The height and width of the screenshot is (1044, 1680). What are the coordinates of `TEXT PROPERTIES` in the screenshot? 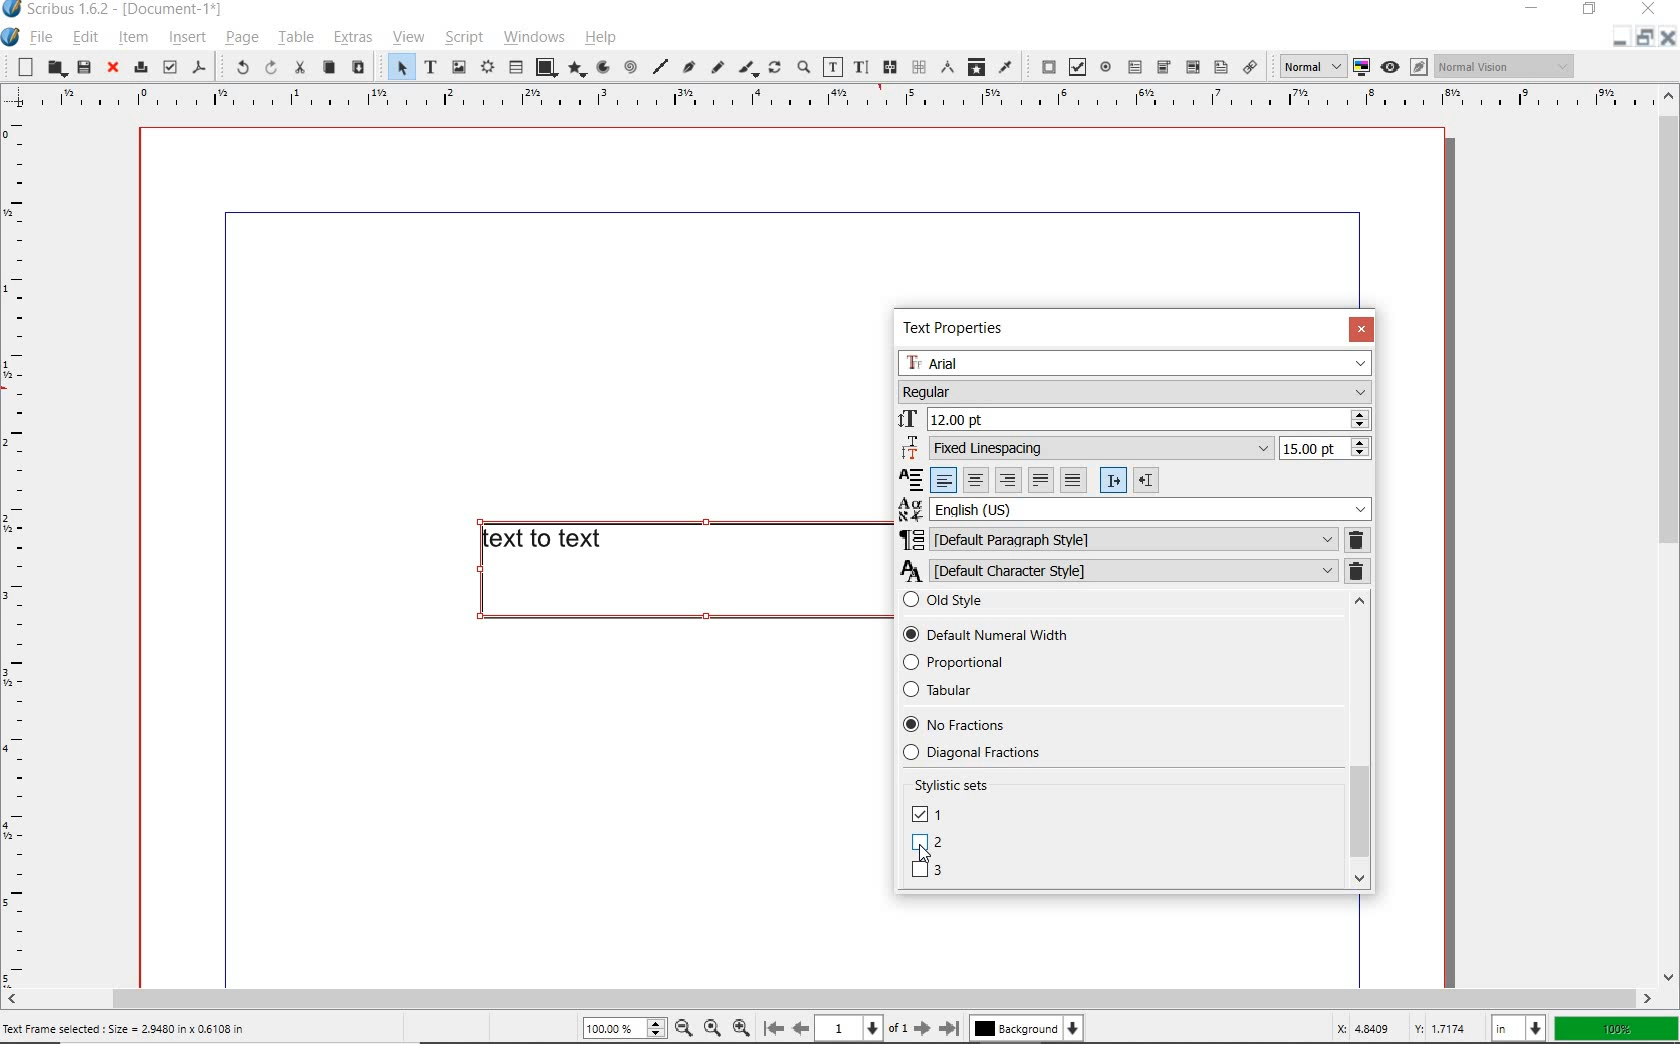 It's located at (961, 328).